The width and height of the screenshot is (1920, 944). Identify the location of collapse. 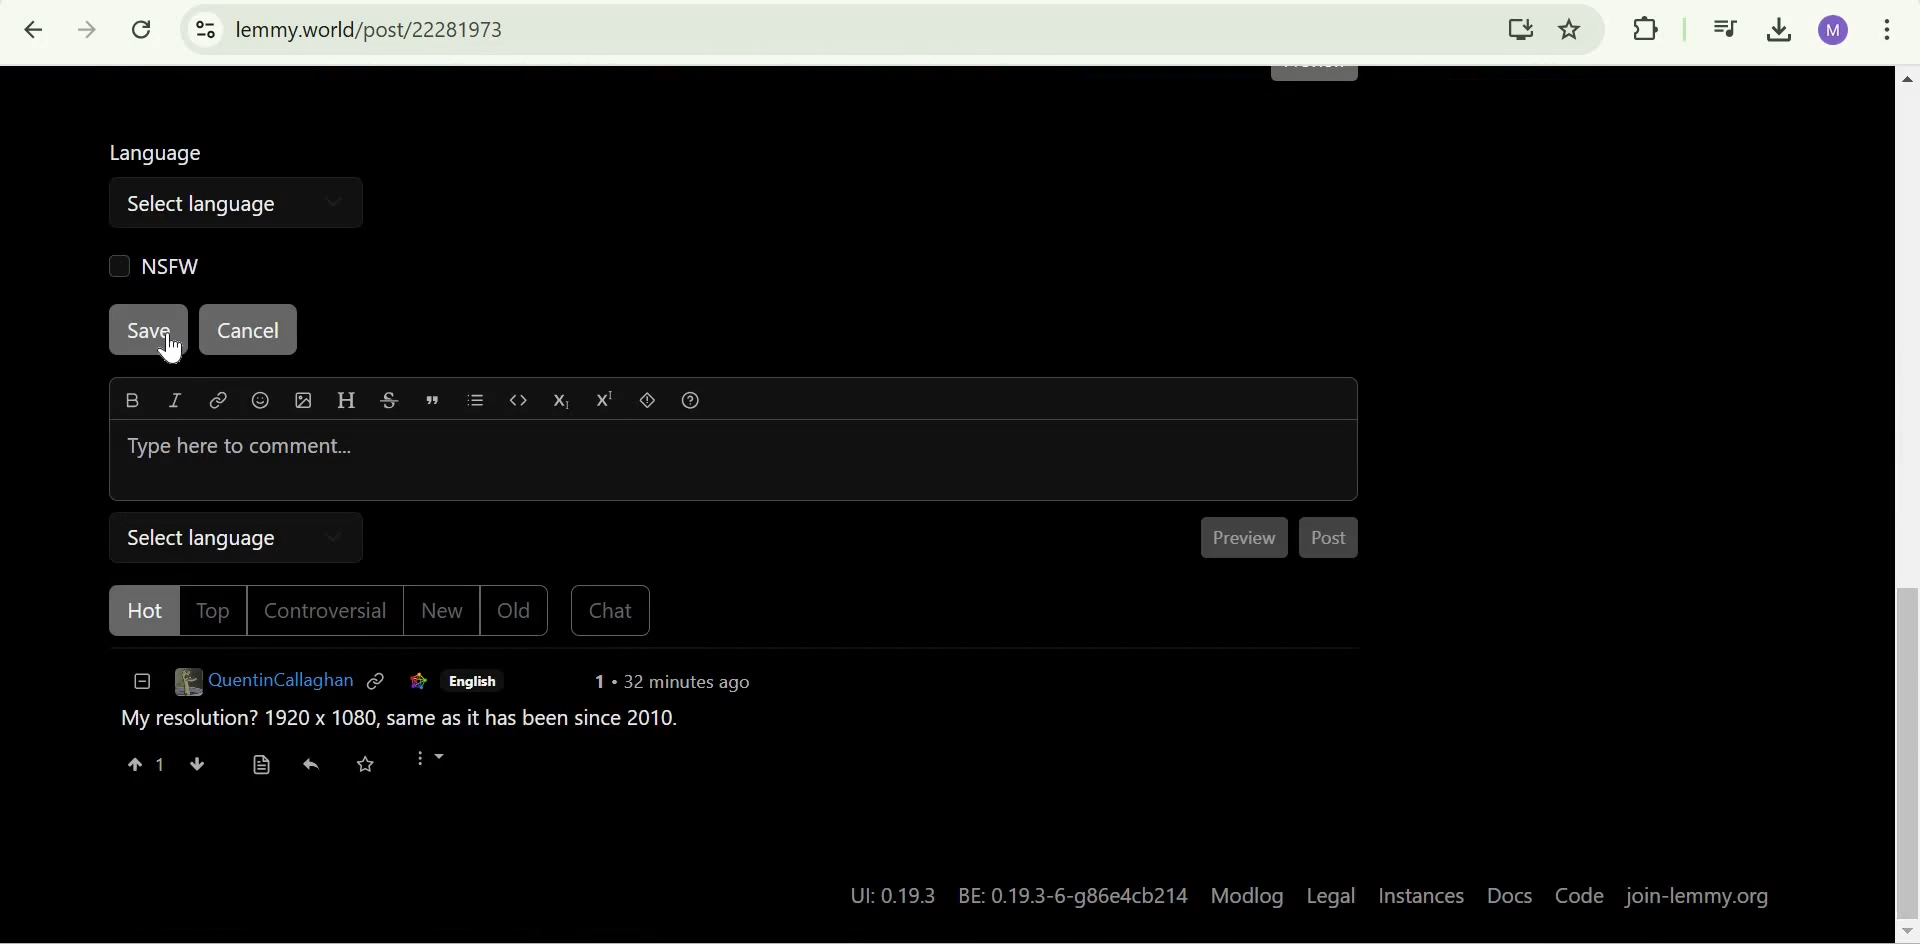
(138, 687).